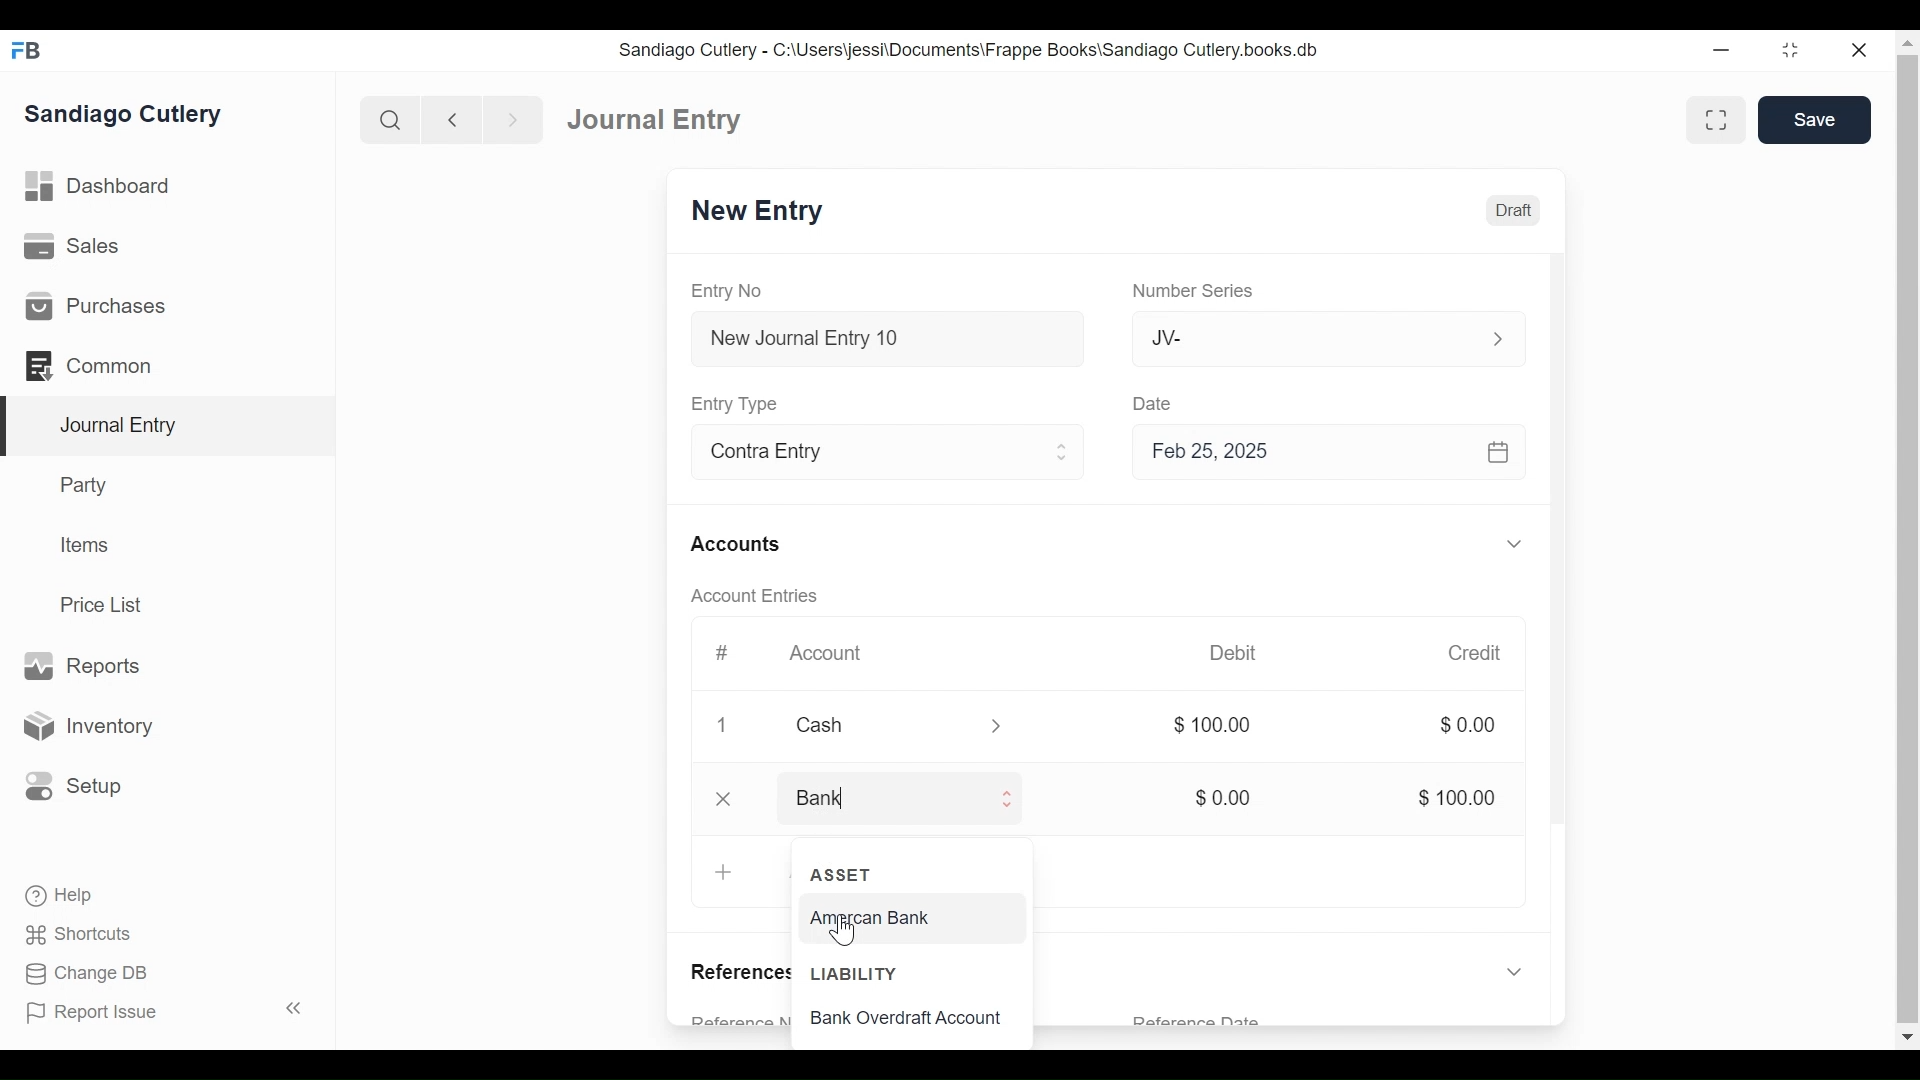  Describe the element at coordinates (864, 456) in the screenshot. I see `Contra Entry` at that location.